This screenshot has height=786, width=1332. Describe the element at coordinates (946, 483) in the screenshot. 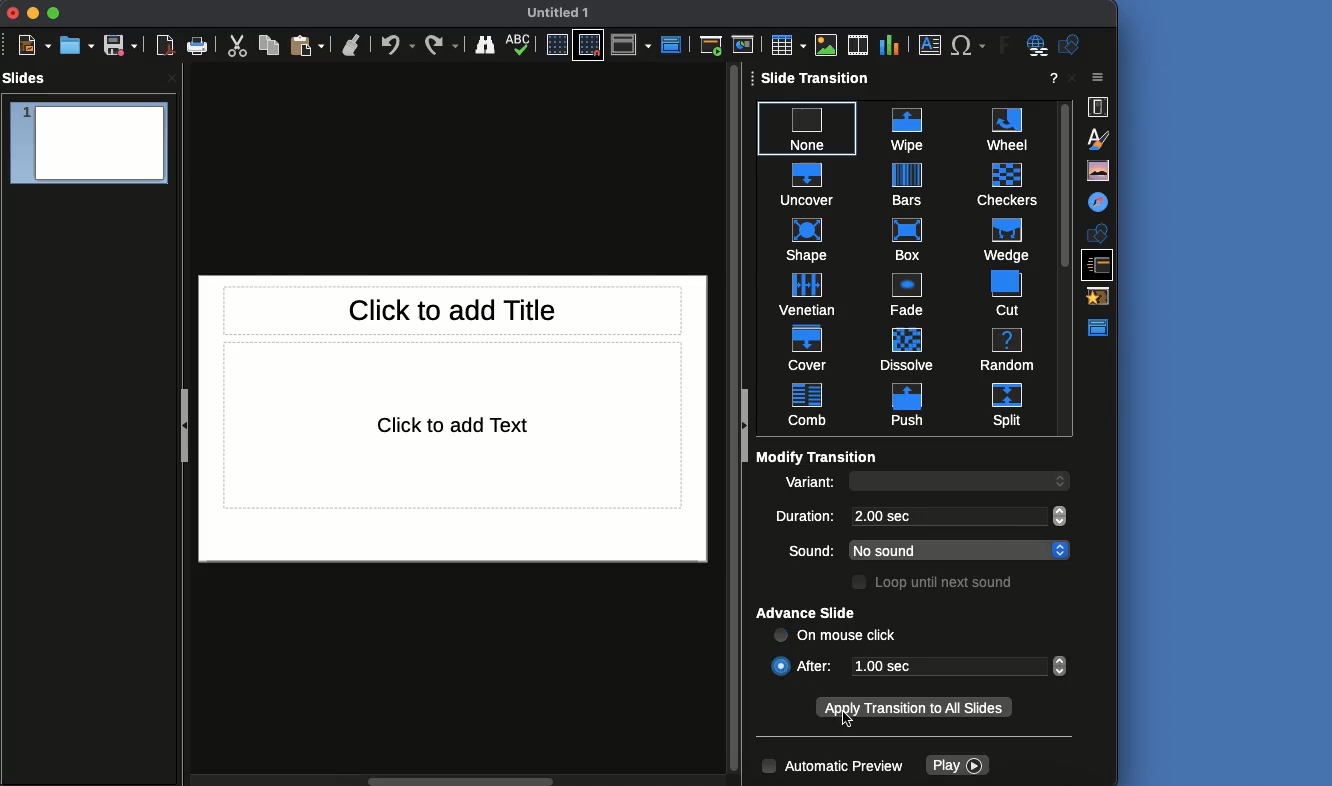

I see `input variant` at that location.